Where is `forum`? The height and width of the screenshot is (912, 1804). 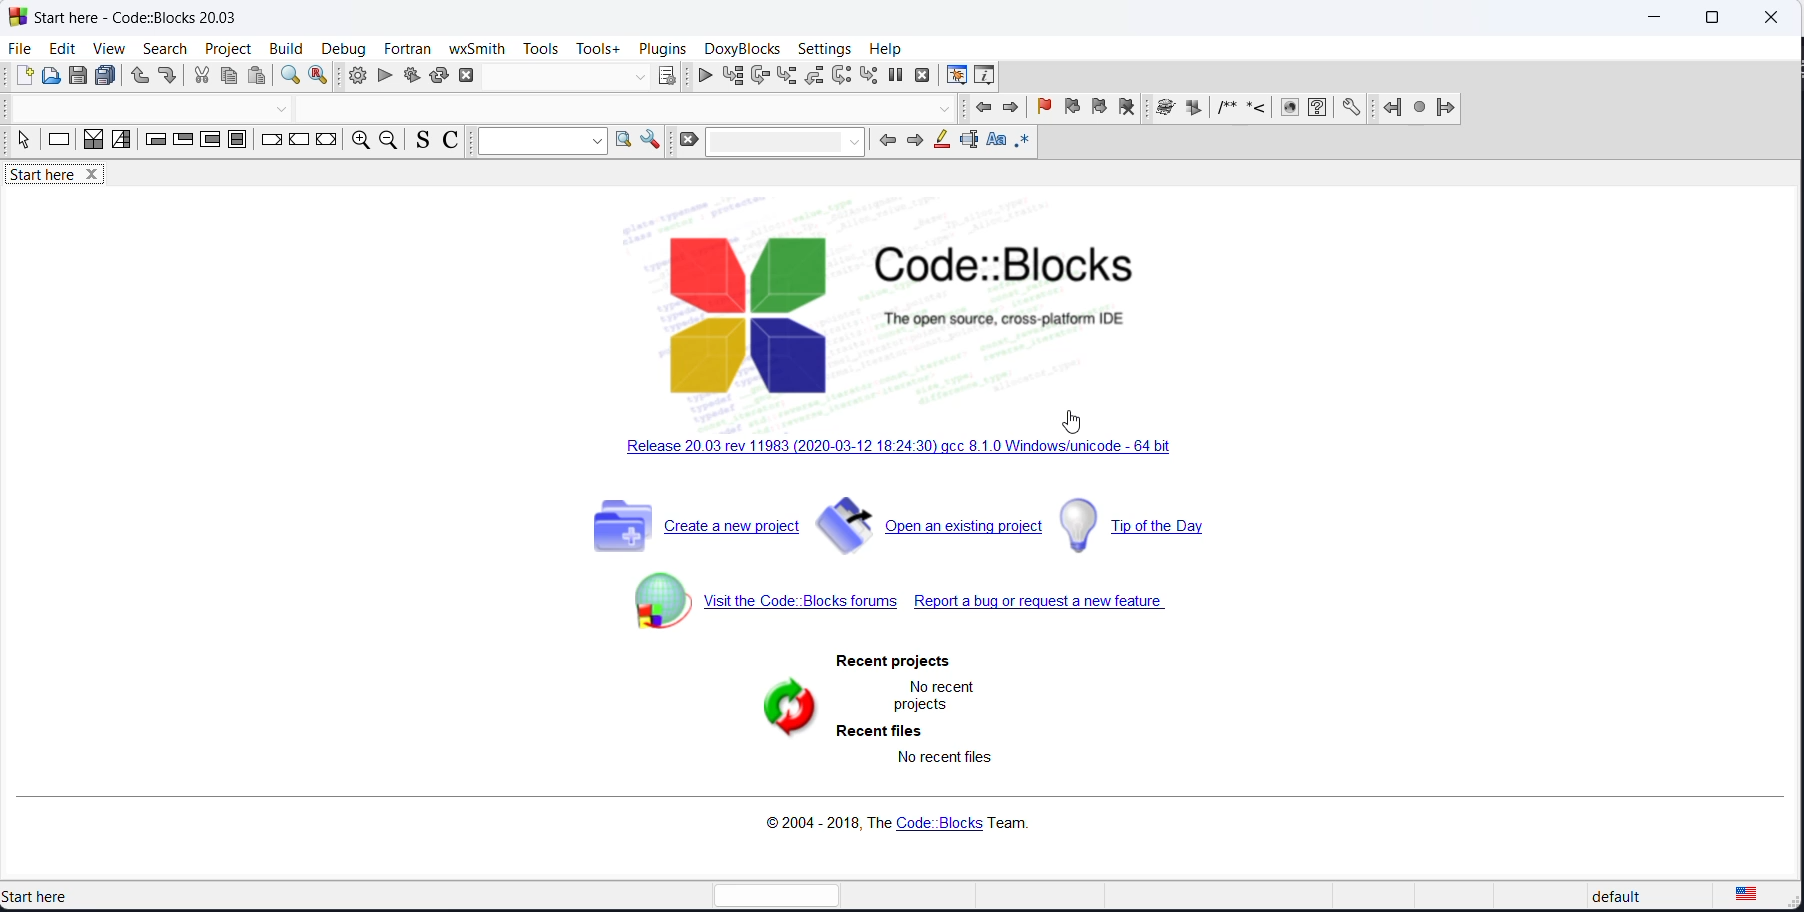
forum is located at coordinates (748, 608).